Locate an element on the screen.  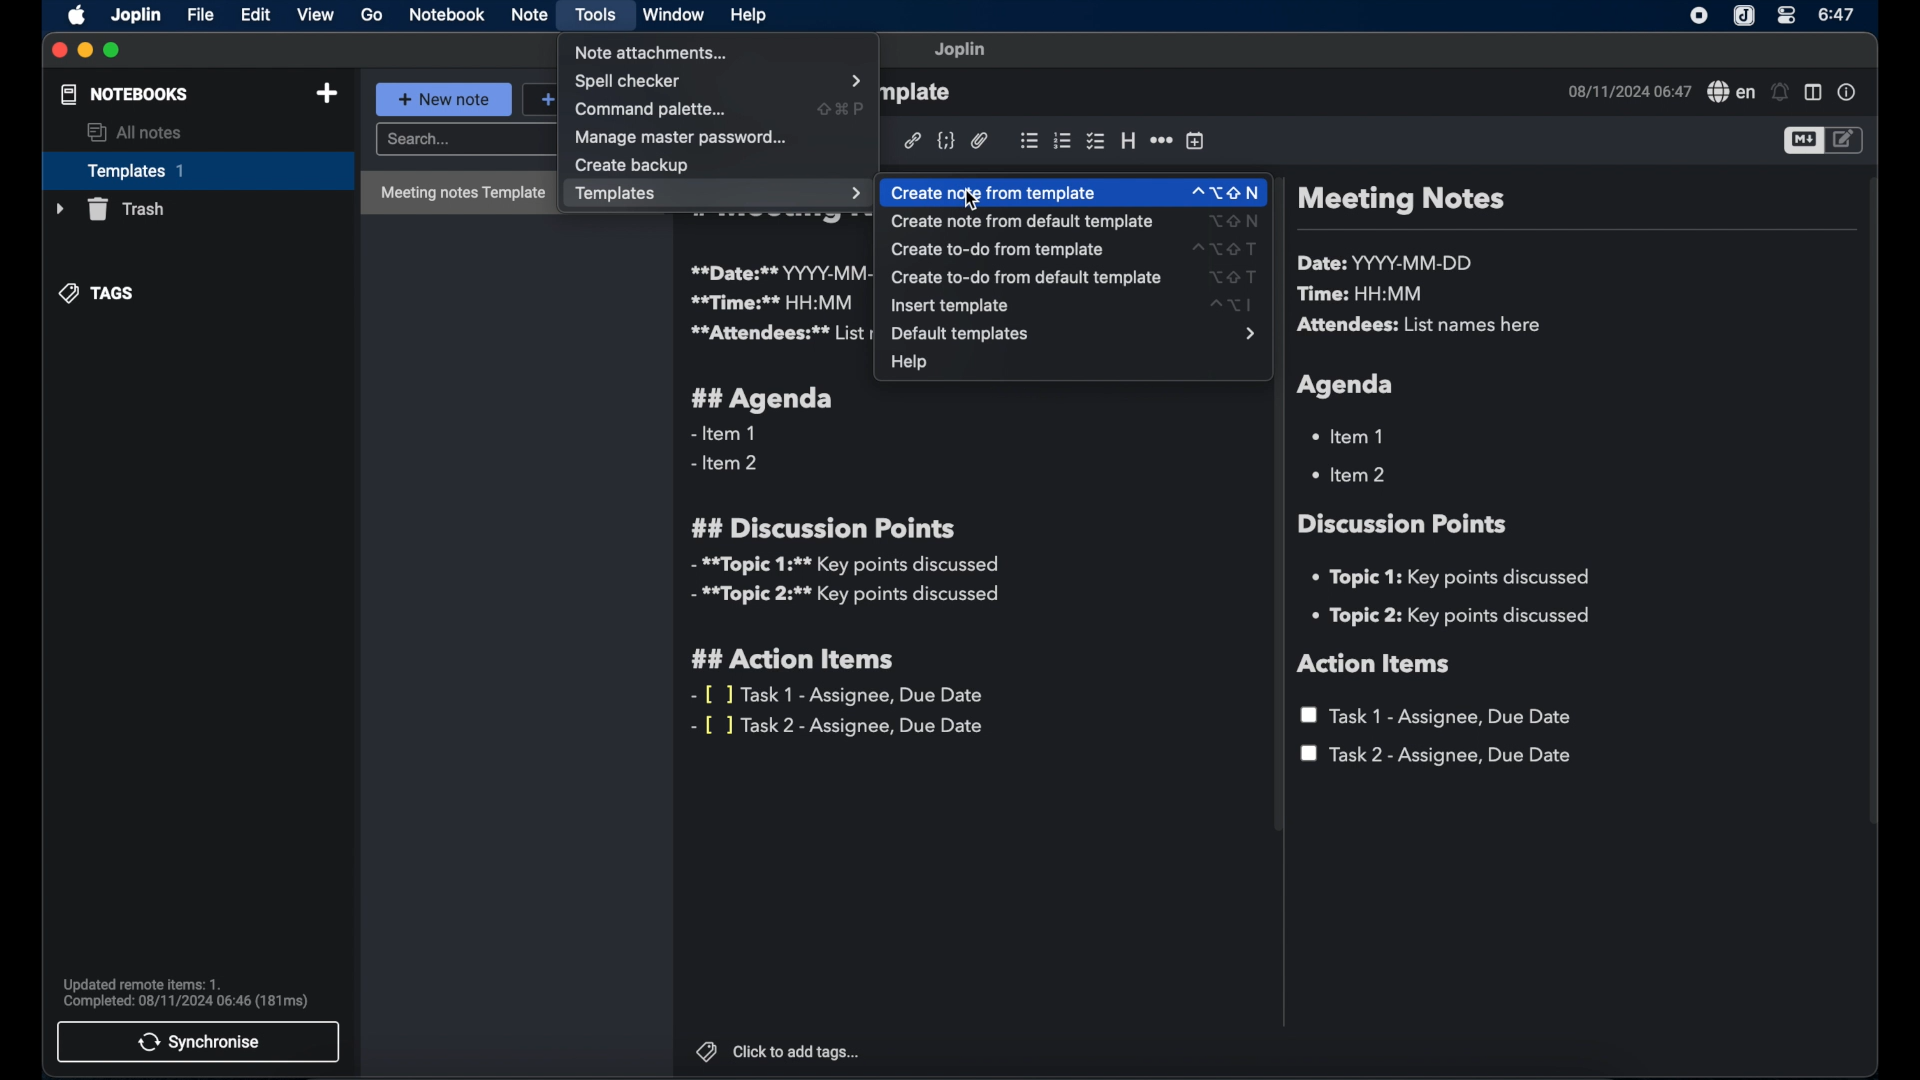
code is located at coordinates (947, 139).